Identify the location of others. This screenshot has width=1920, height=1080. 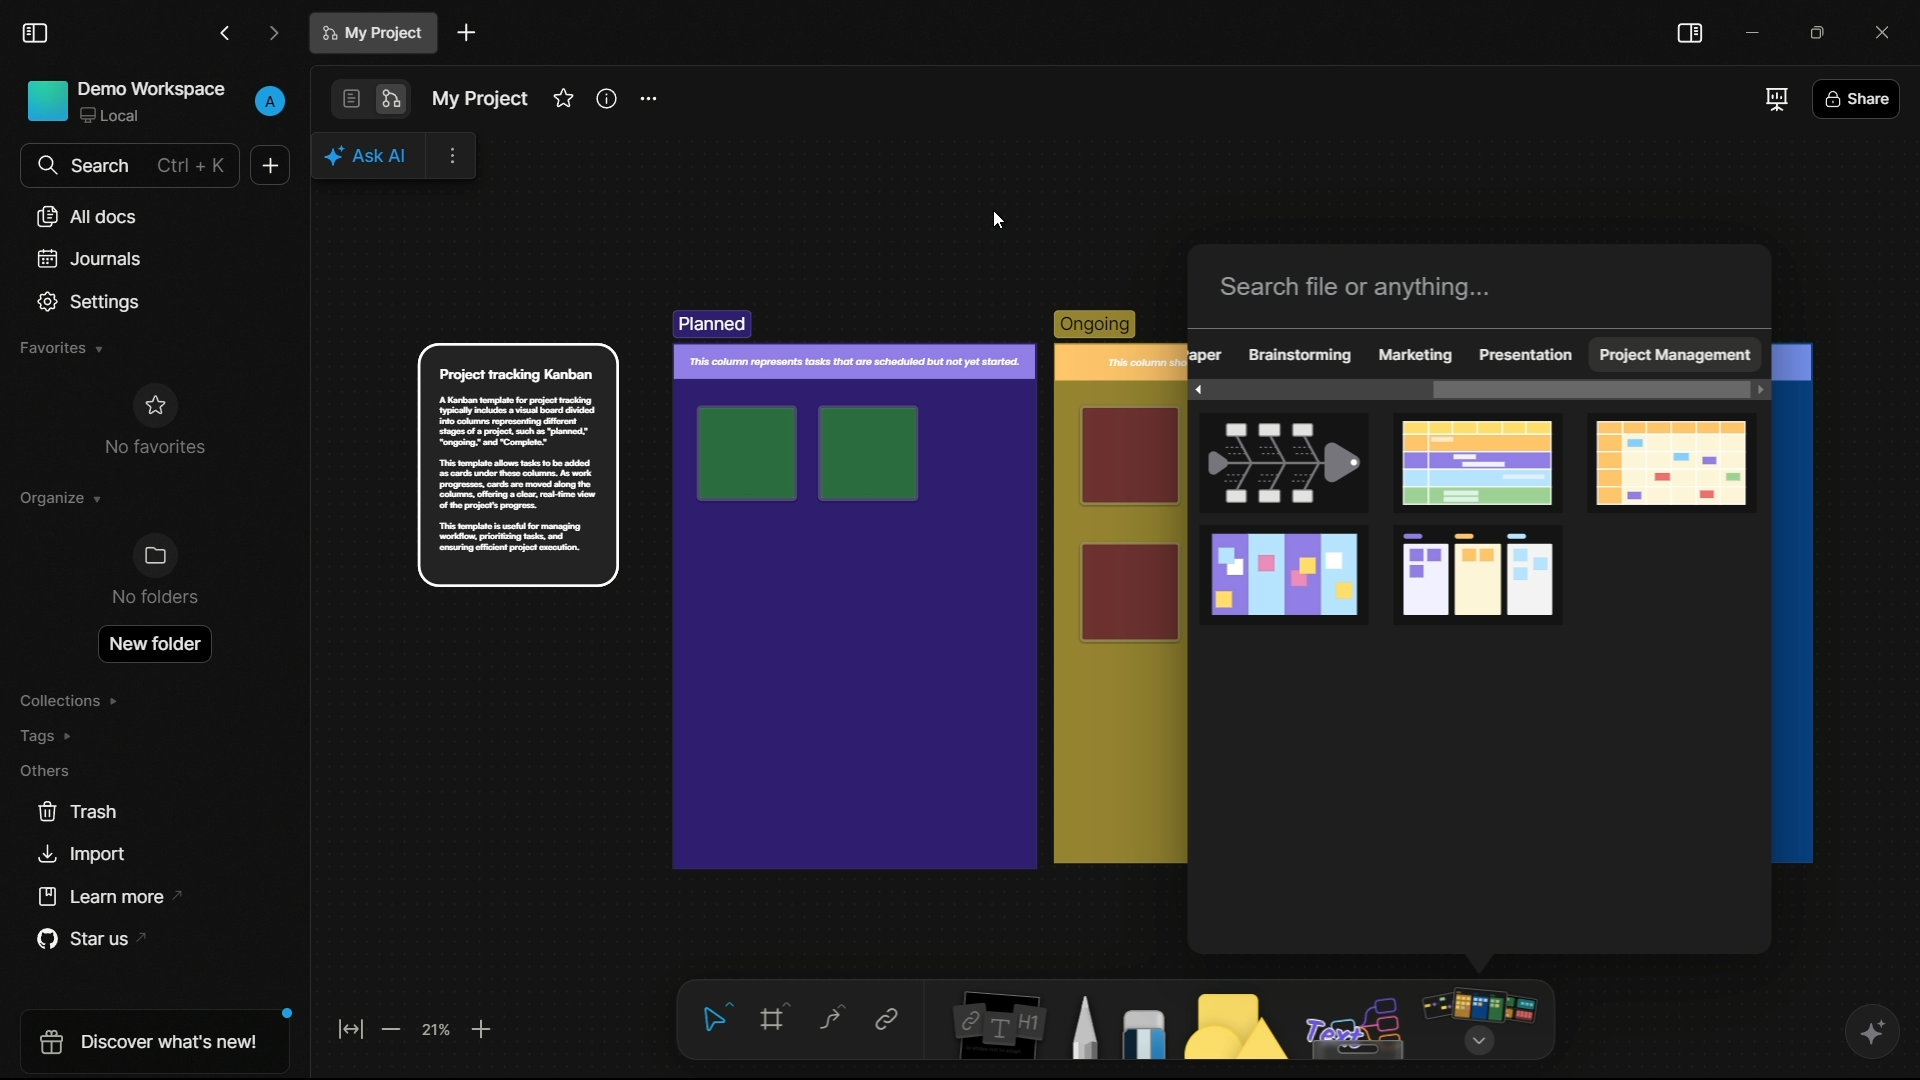
(1357, 1028).